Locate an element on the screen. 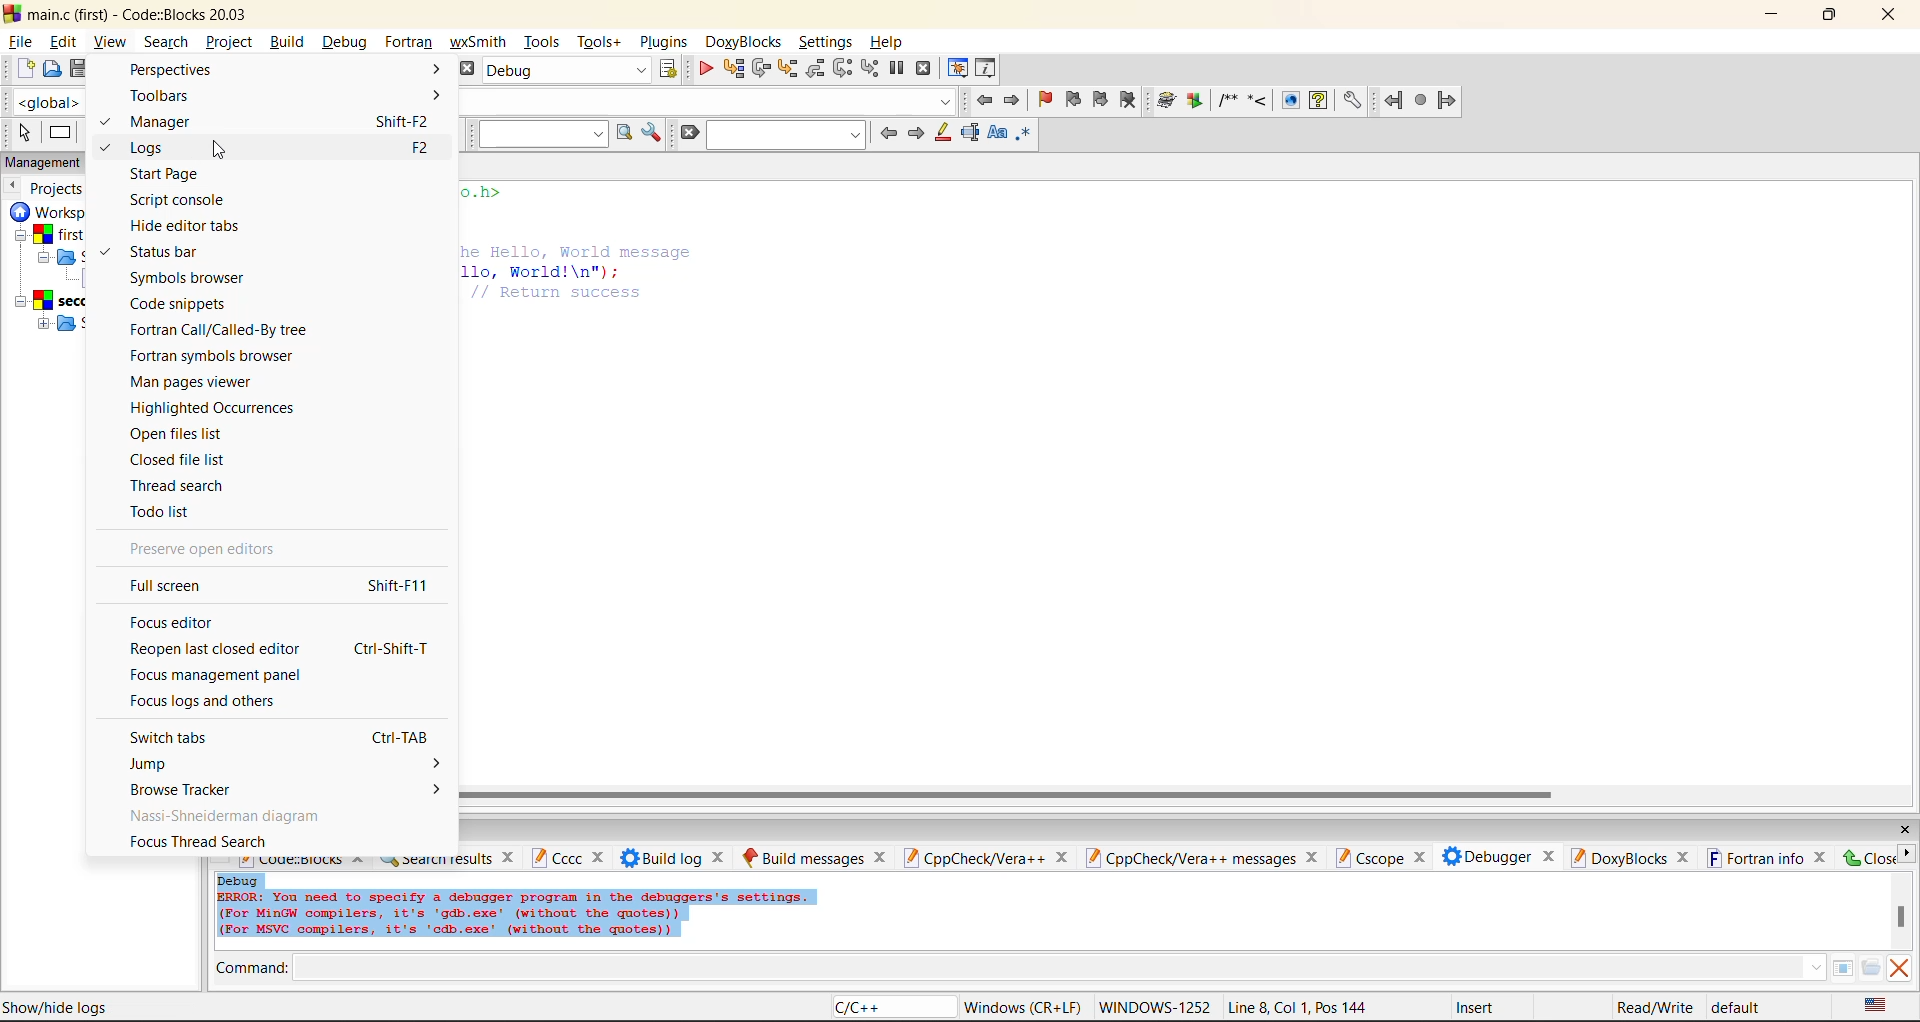 This screenshot has width=1920, height=1022. web is located at coordinates (1288, 101).